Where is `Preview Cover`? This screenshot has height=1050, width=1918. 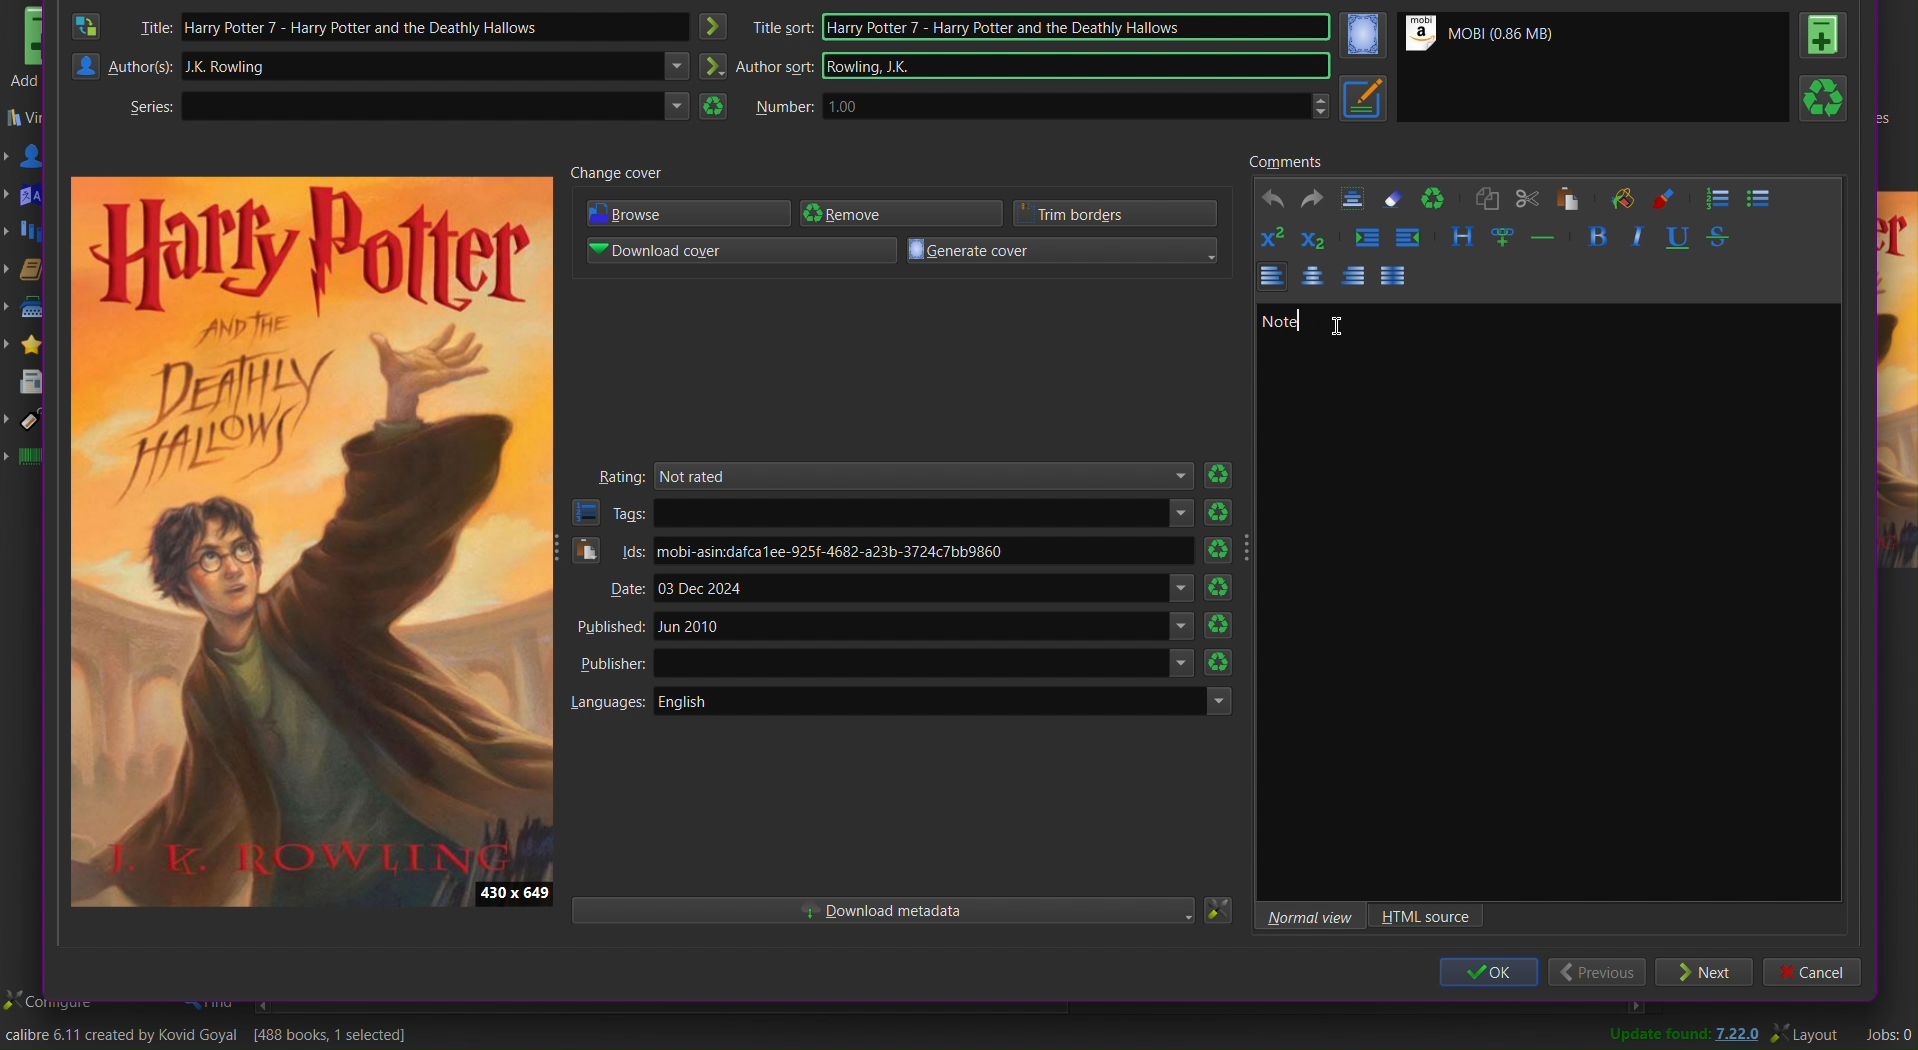
Preview Cover is located at coordinates (312, 541).